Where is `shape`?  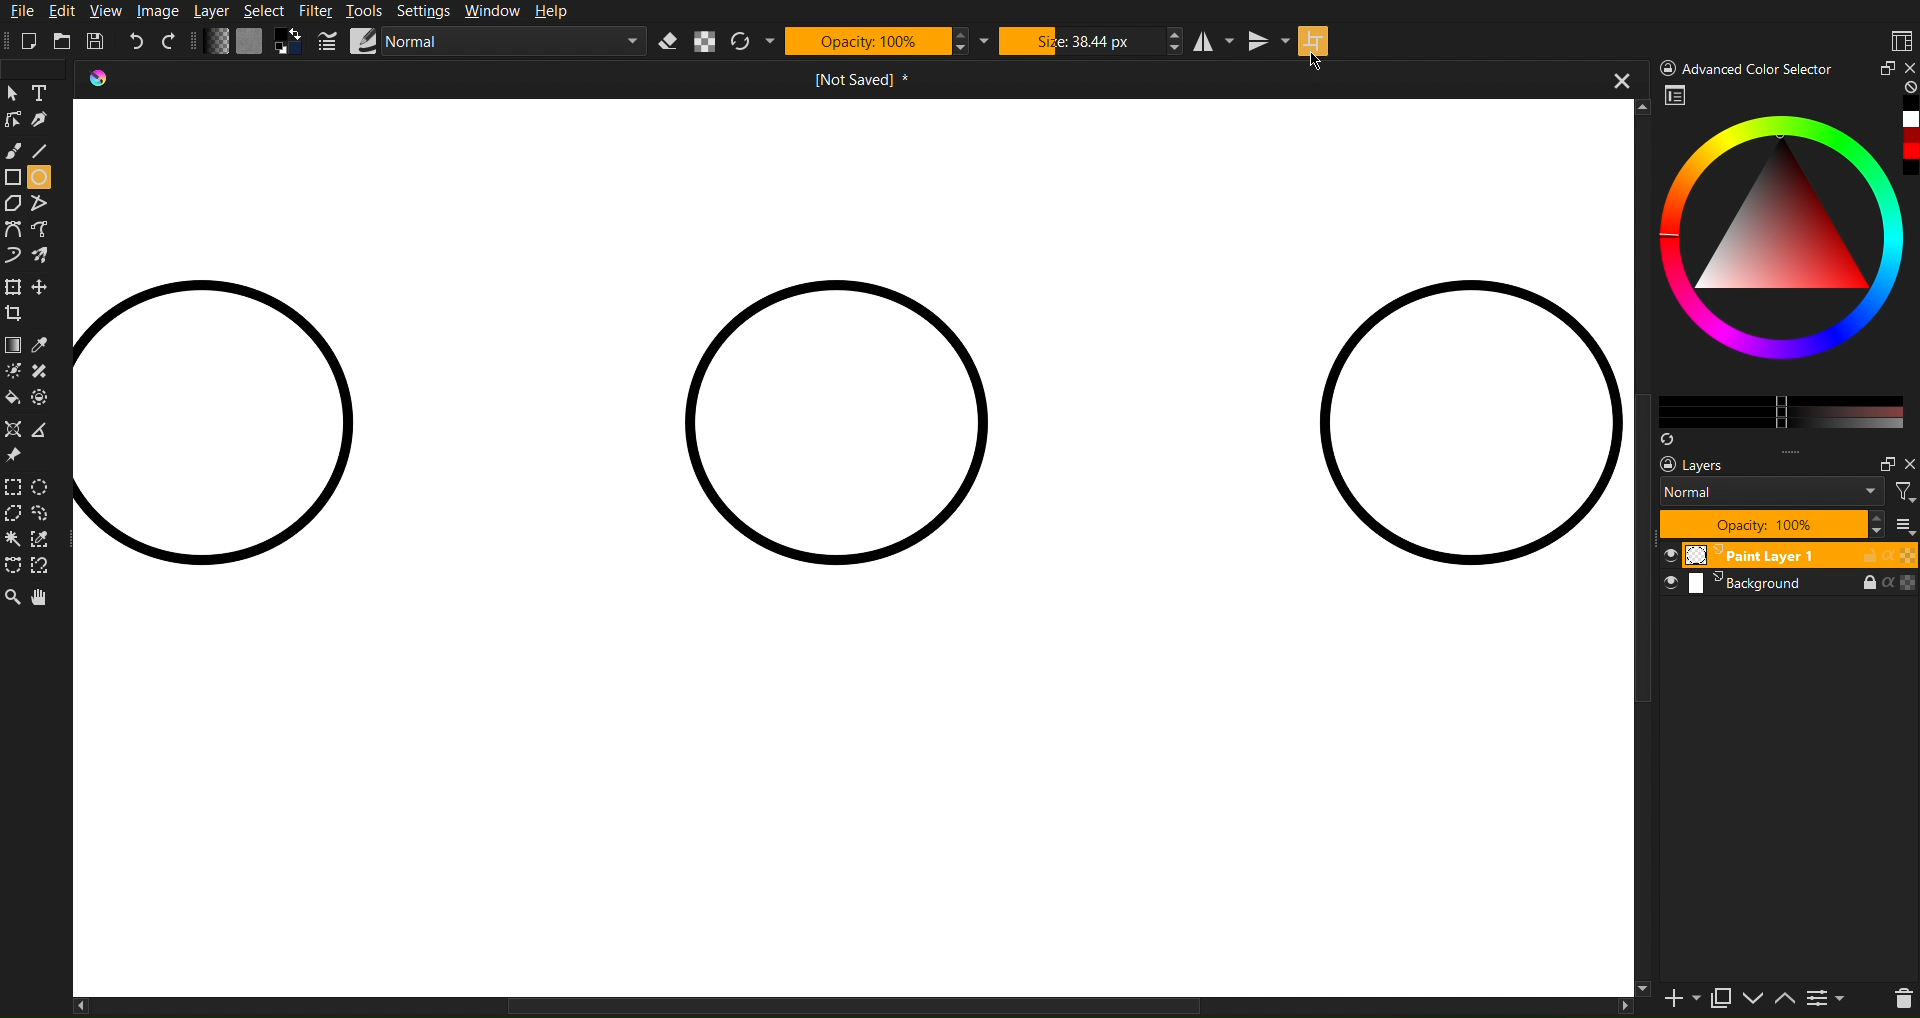
shape is located at coordinates (44, 372).